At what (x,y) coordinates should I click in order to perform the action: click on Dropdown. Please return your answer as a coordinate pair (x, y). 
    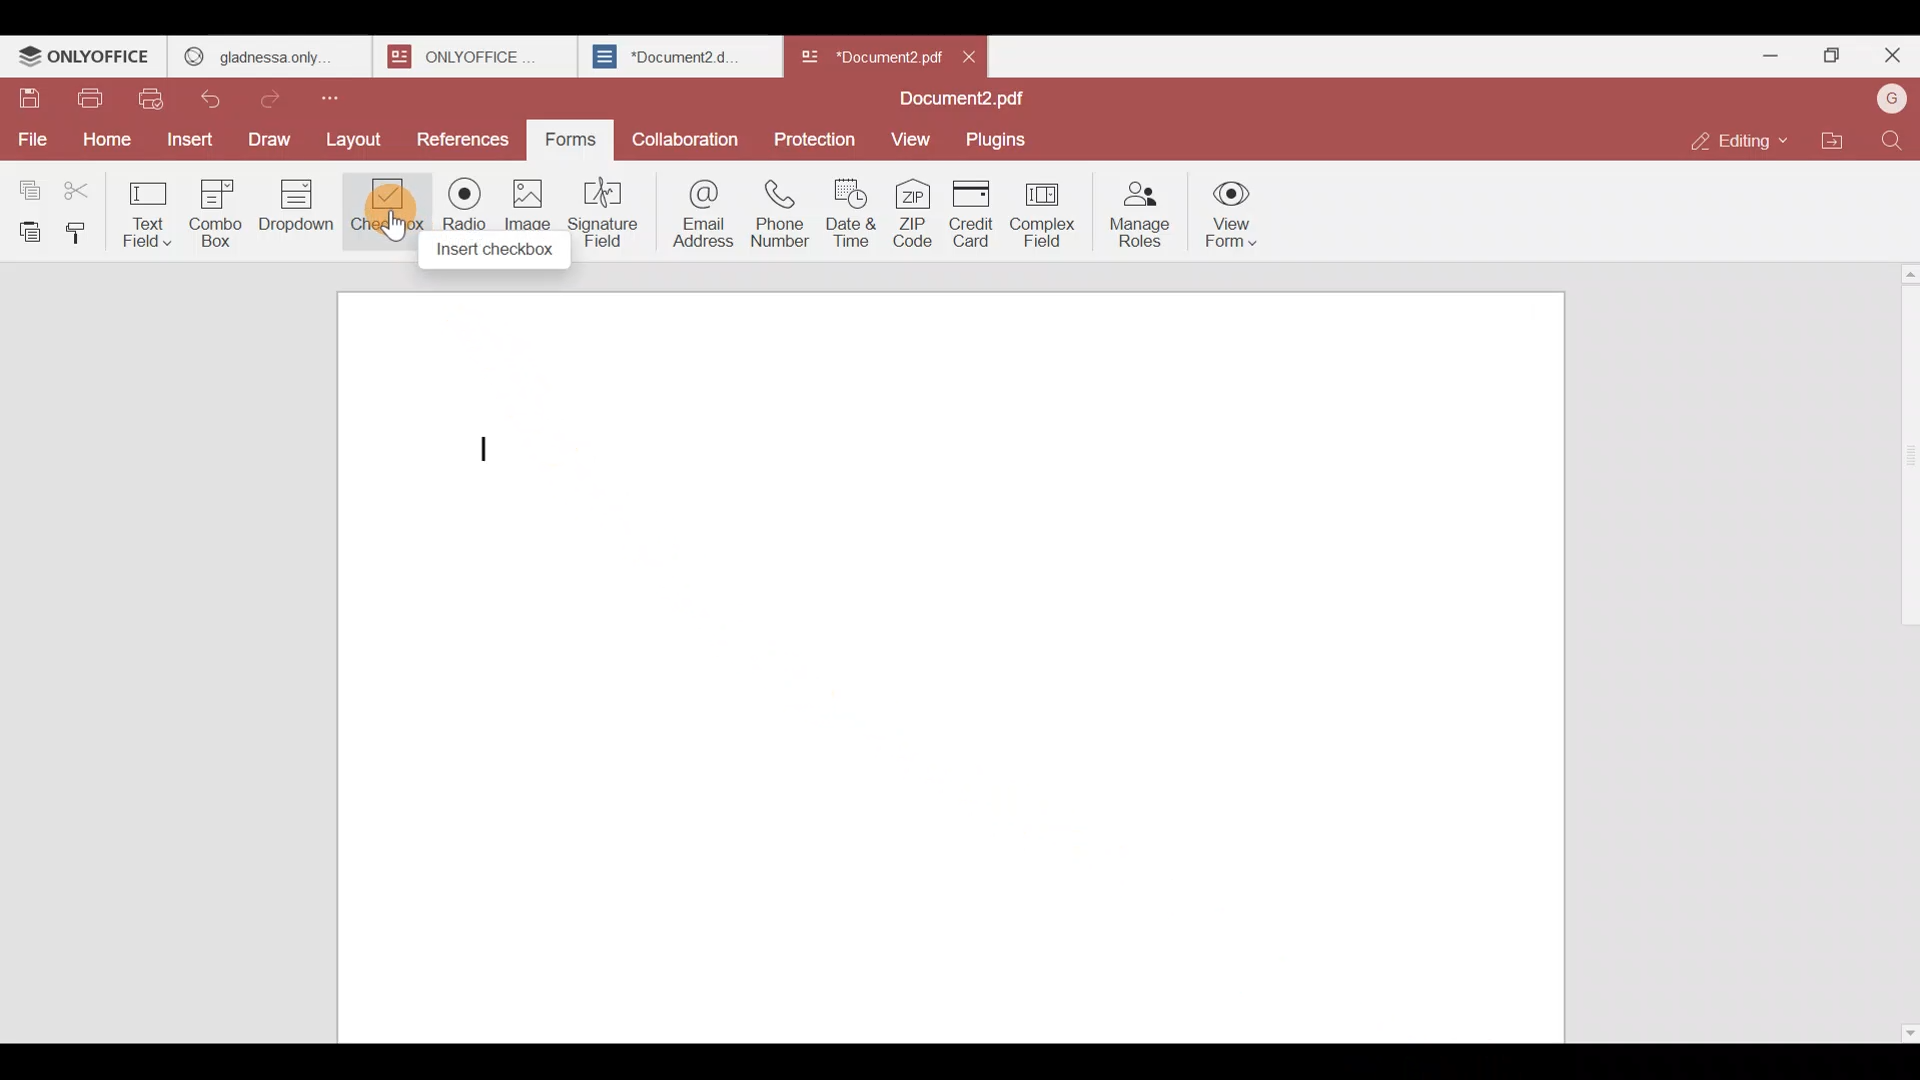
    Looking at the image, I should click on (300, 214).